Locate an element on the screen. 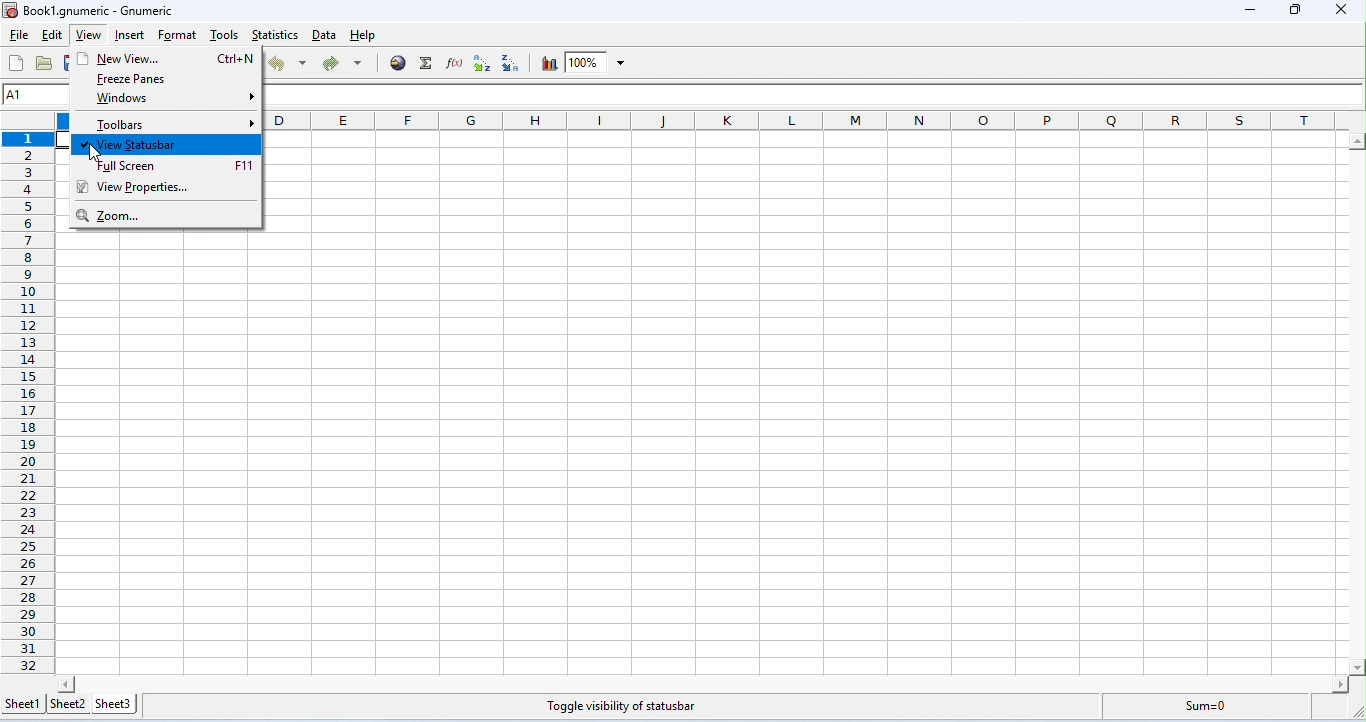  zoom is located at coordinates (598, 62).